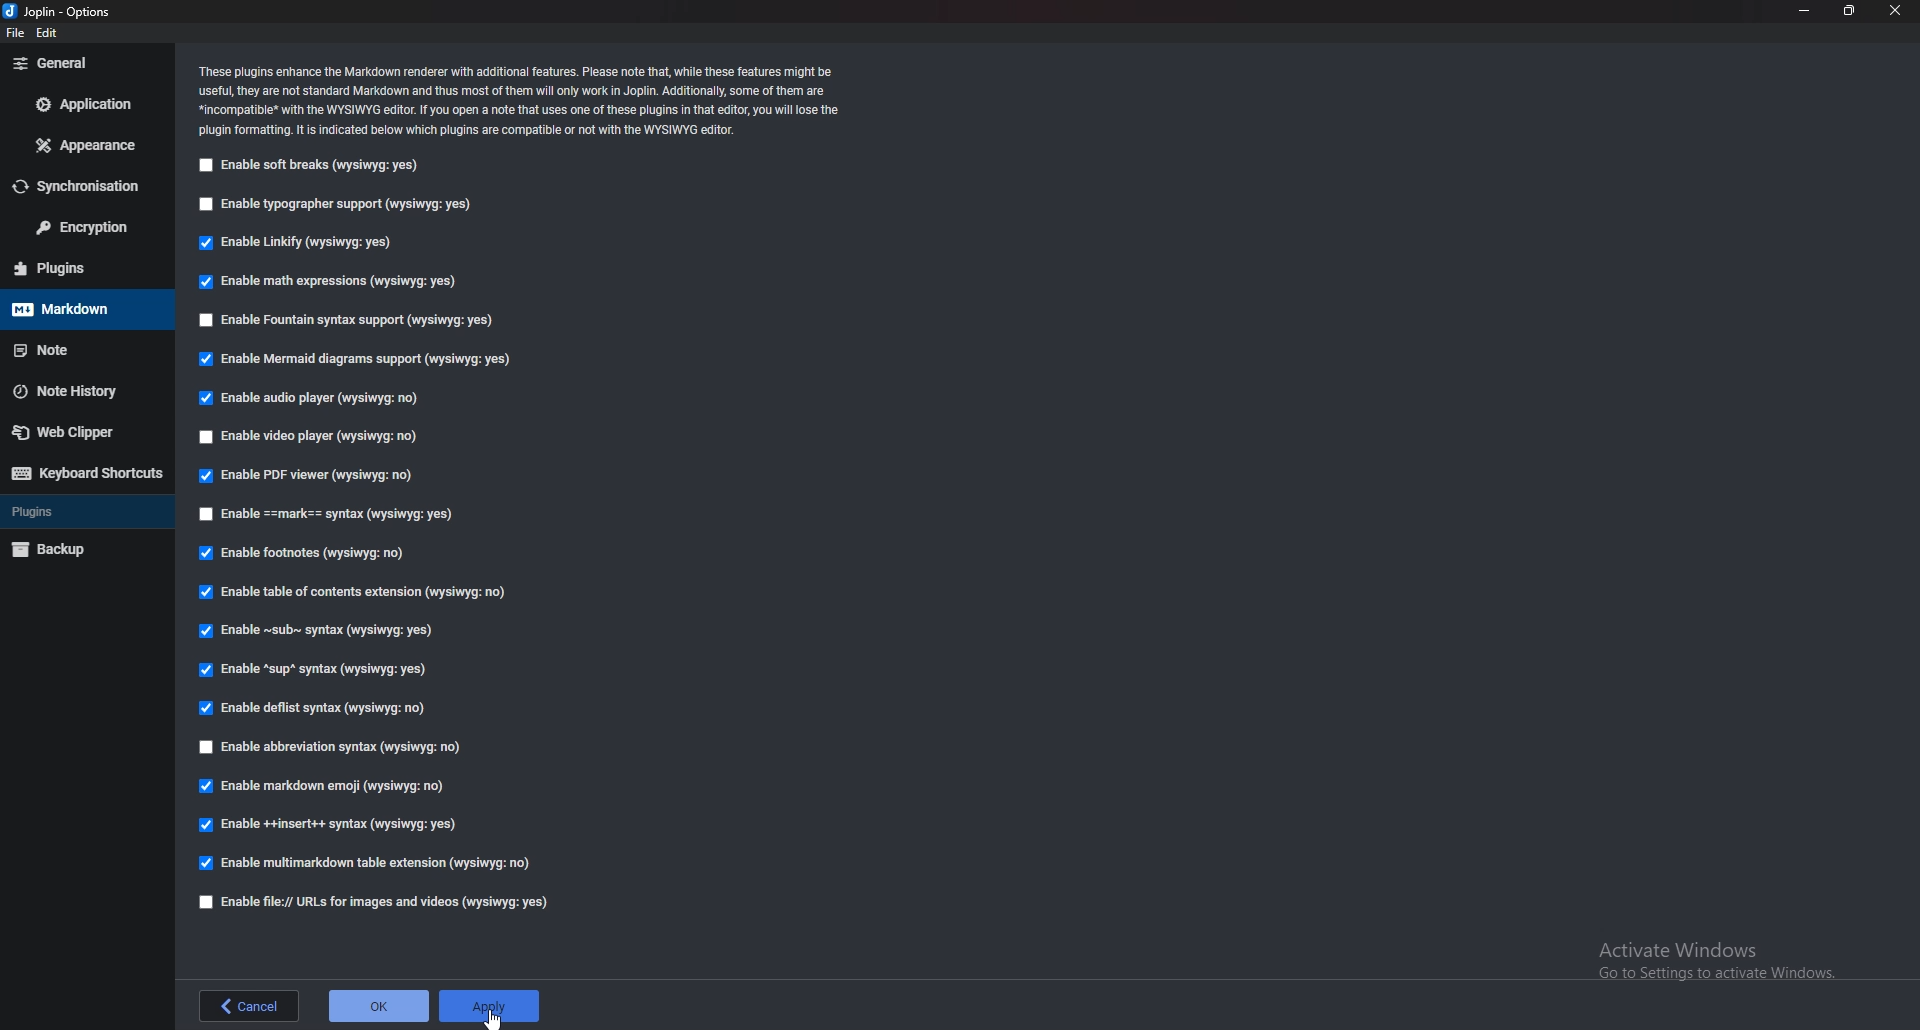 This screenshot has height=1030, width=1920. I want to click on note history, so click(84, 389).